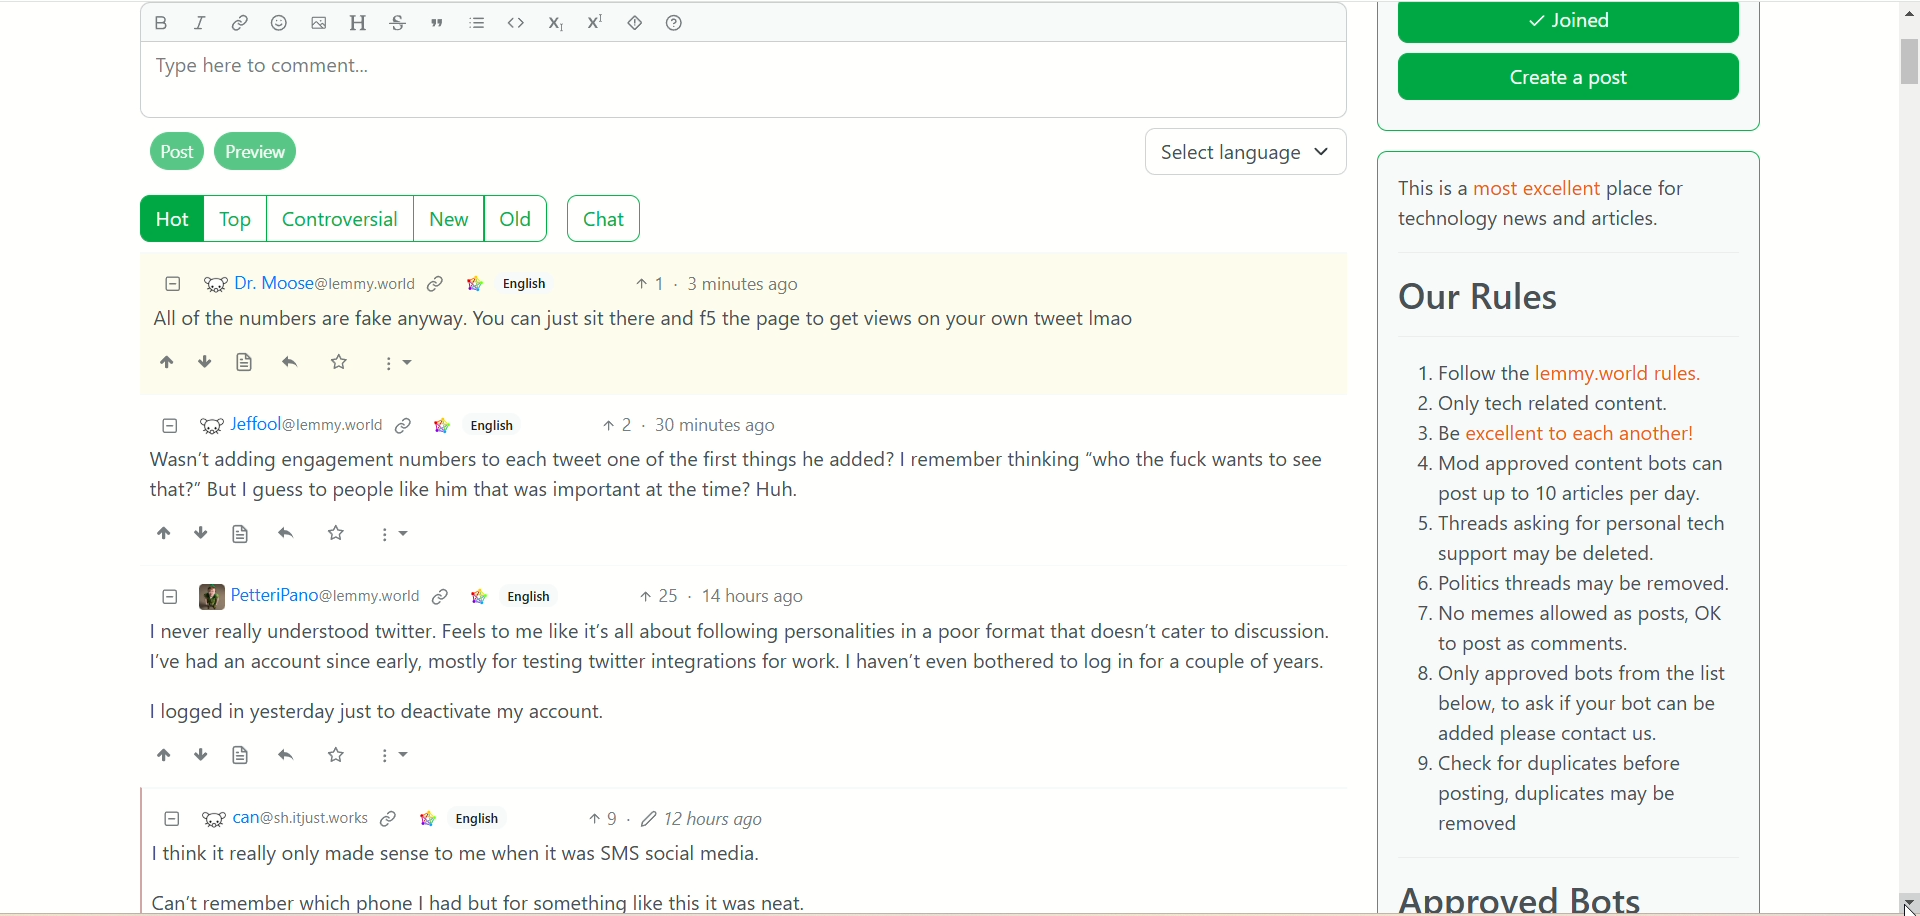 The image size is (1920, 916). What do you see at coordinates (441, 597) in the screenshot?
I see `Link` at bounding box center [441, 597].